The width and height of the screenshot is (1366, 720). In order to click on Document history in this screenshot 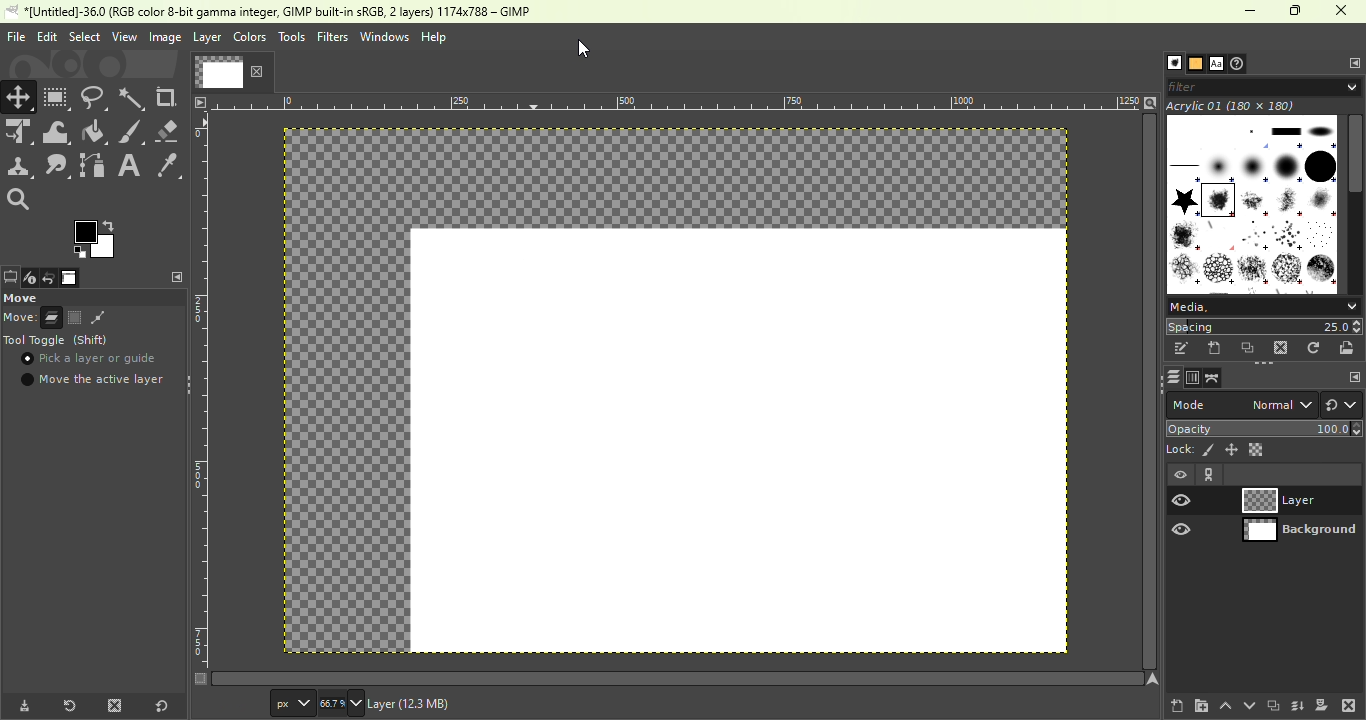, I will do `click(1240, 63)`.